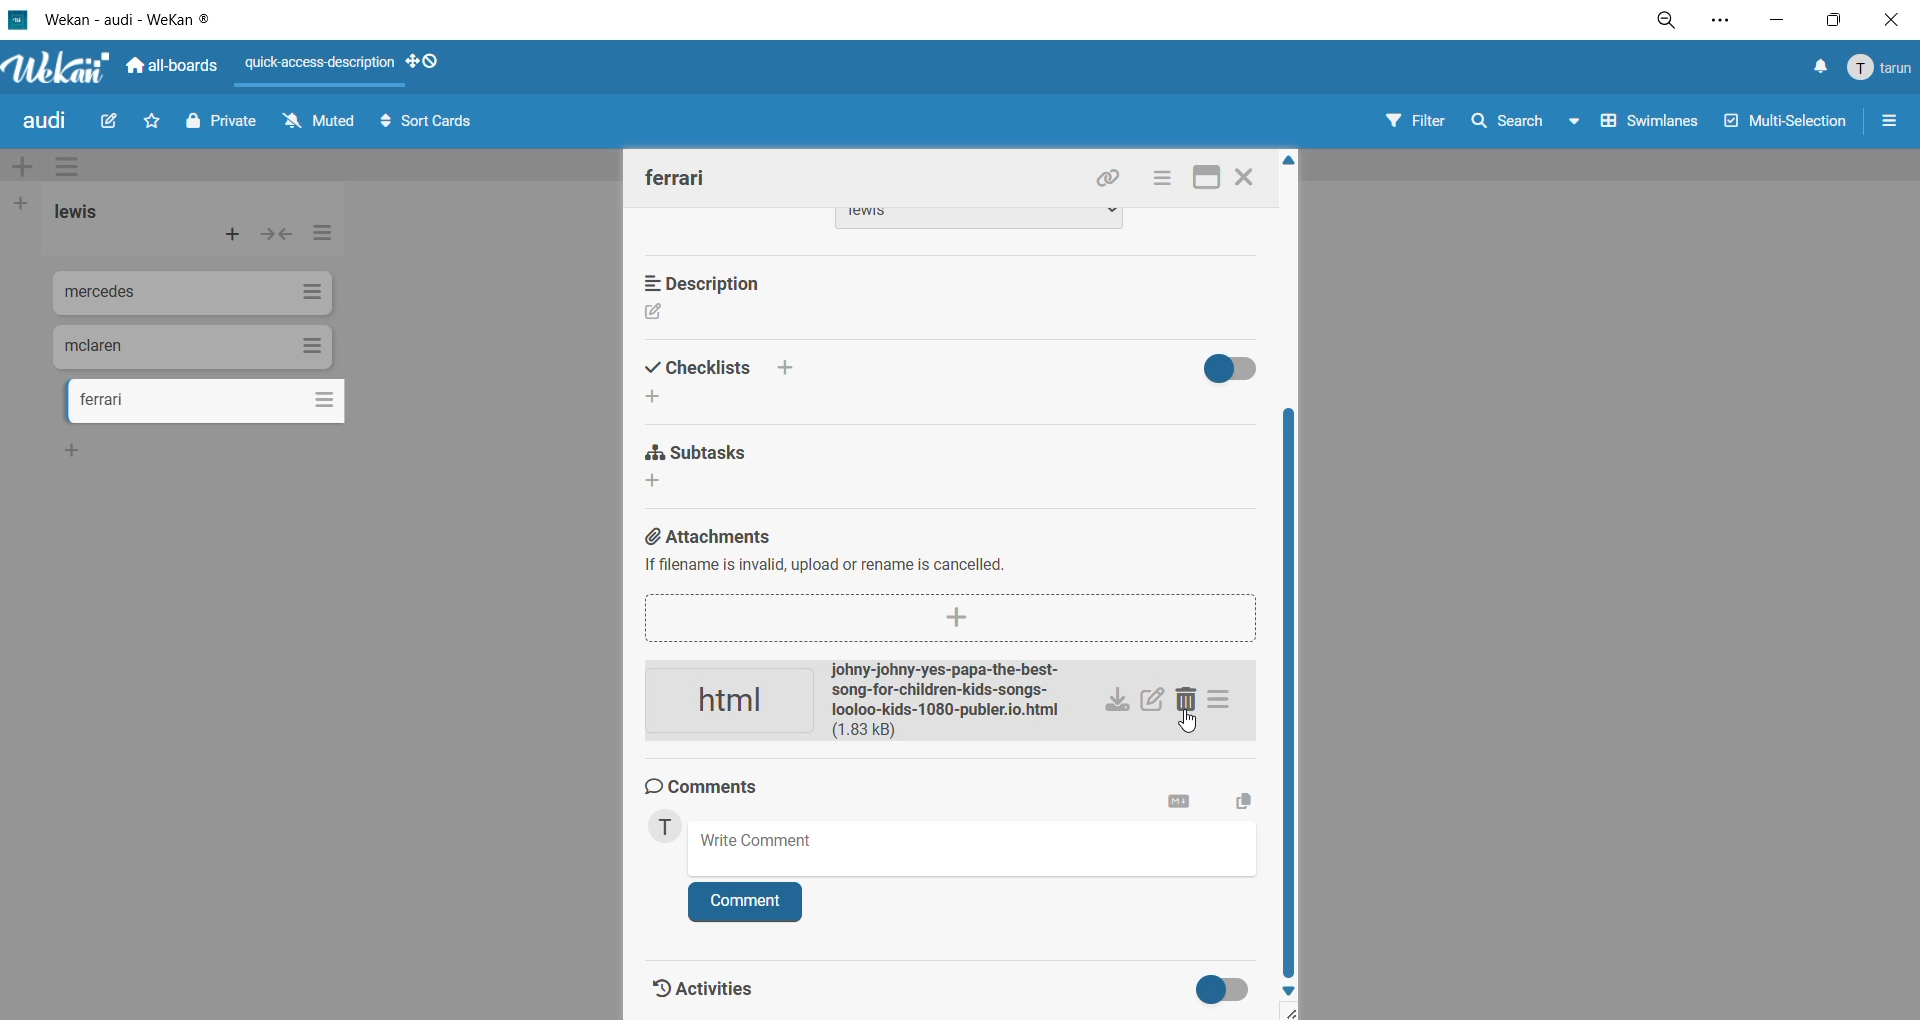  I want to click on checklist, so click(729, 366).